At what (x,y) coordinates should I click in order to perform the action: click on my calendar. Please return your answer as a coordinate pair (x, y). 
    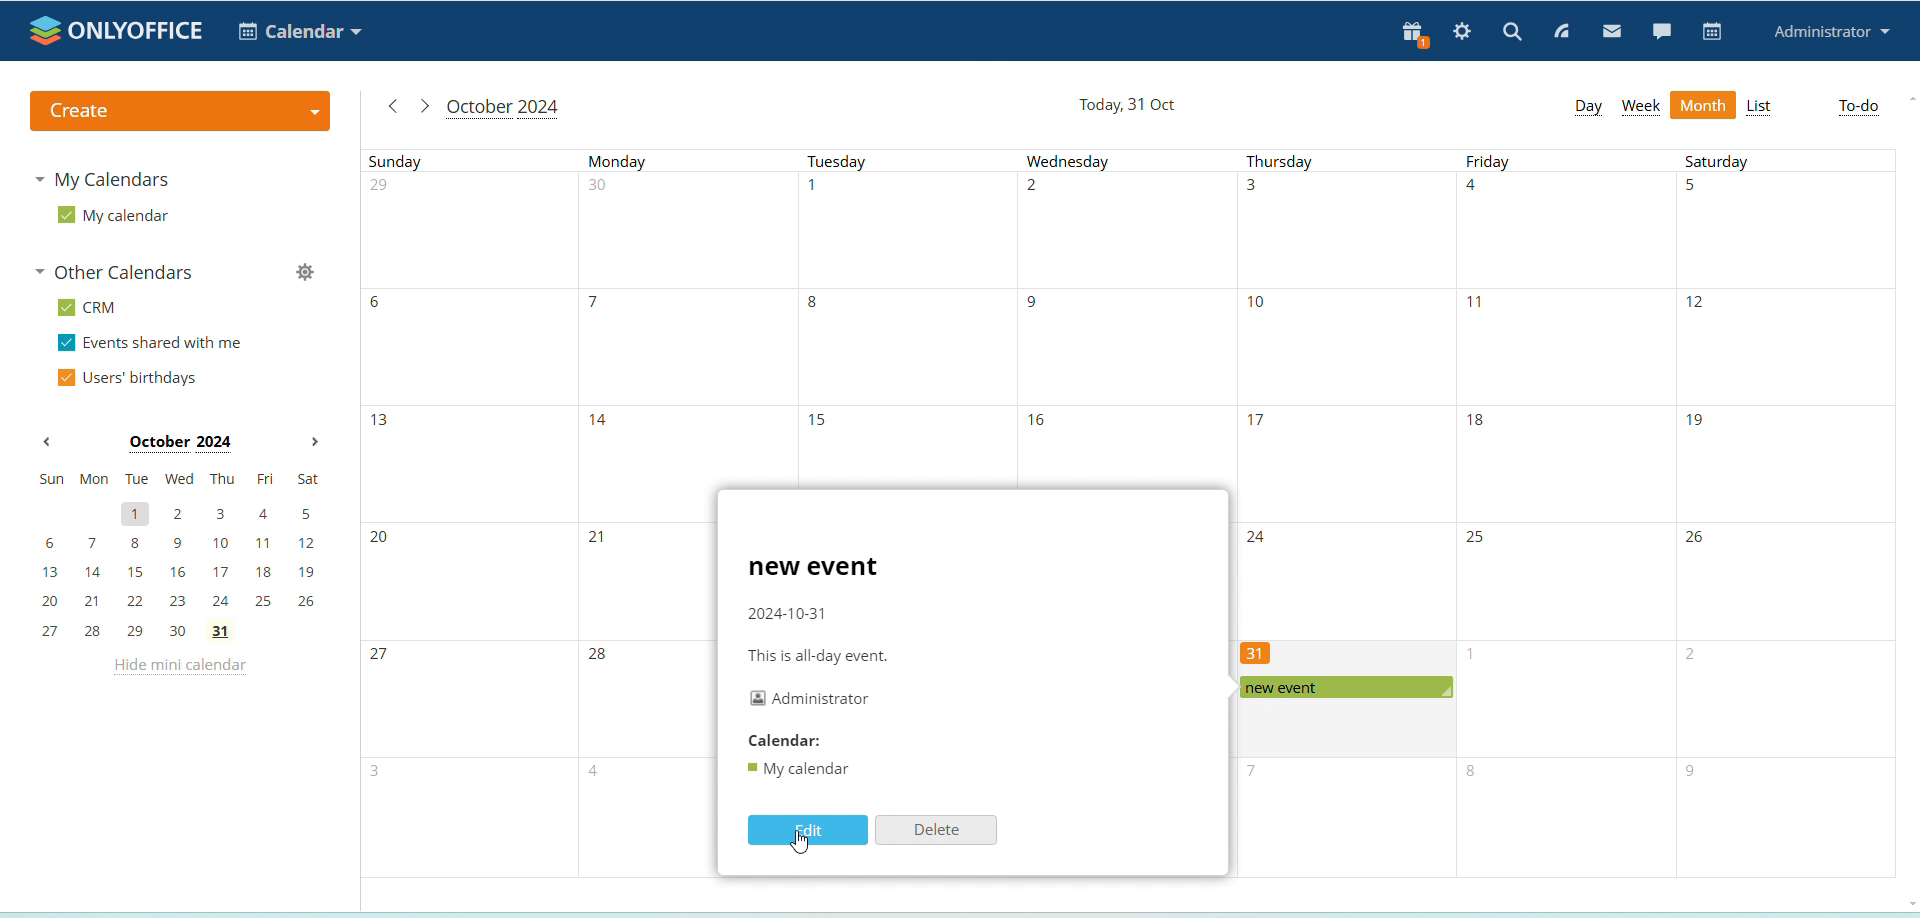
    Looking at the image, I should click on (113, 216).